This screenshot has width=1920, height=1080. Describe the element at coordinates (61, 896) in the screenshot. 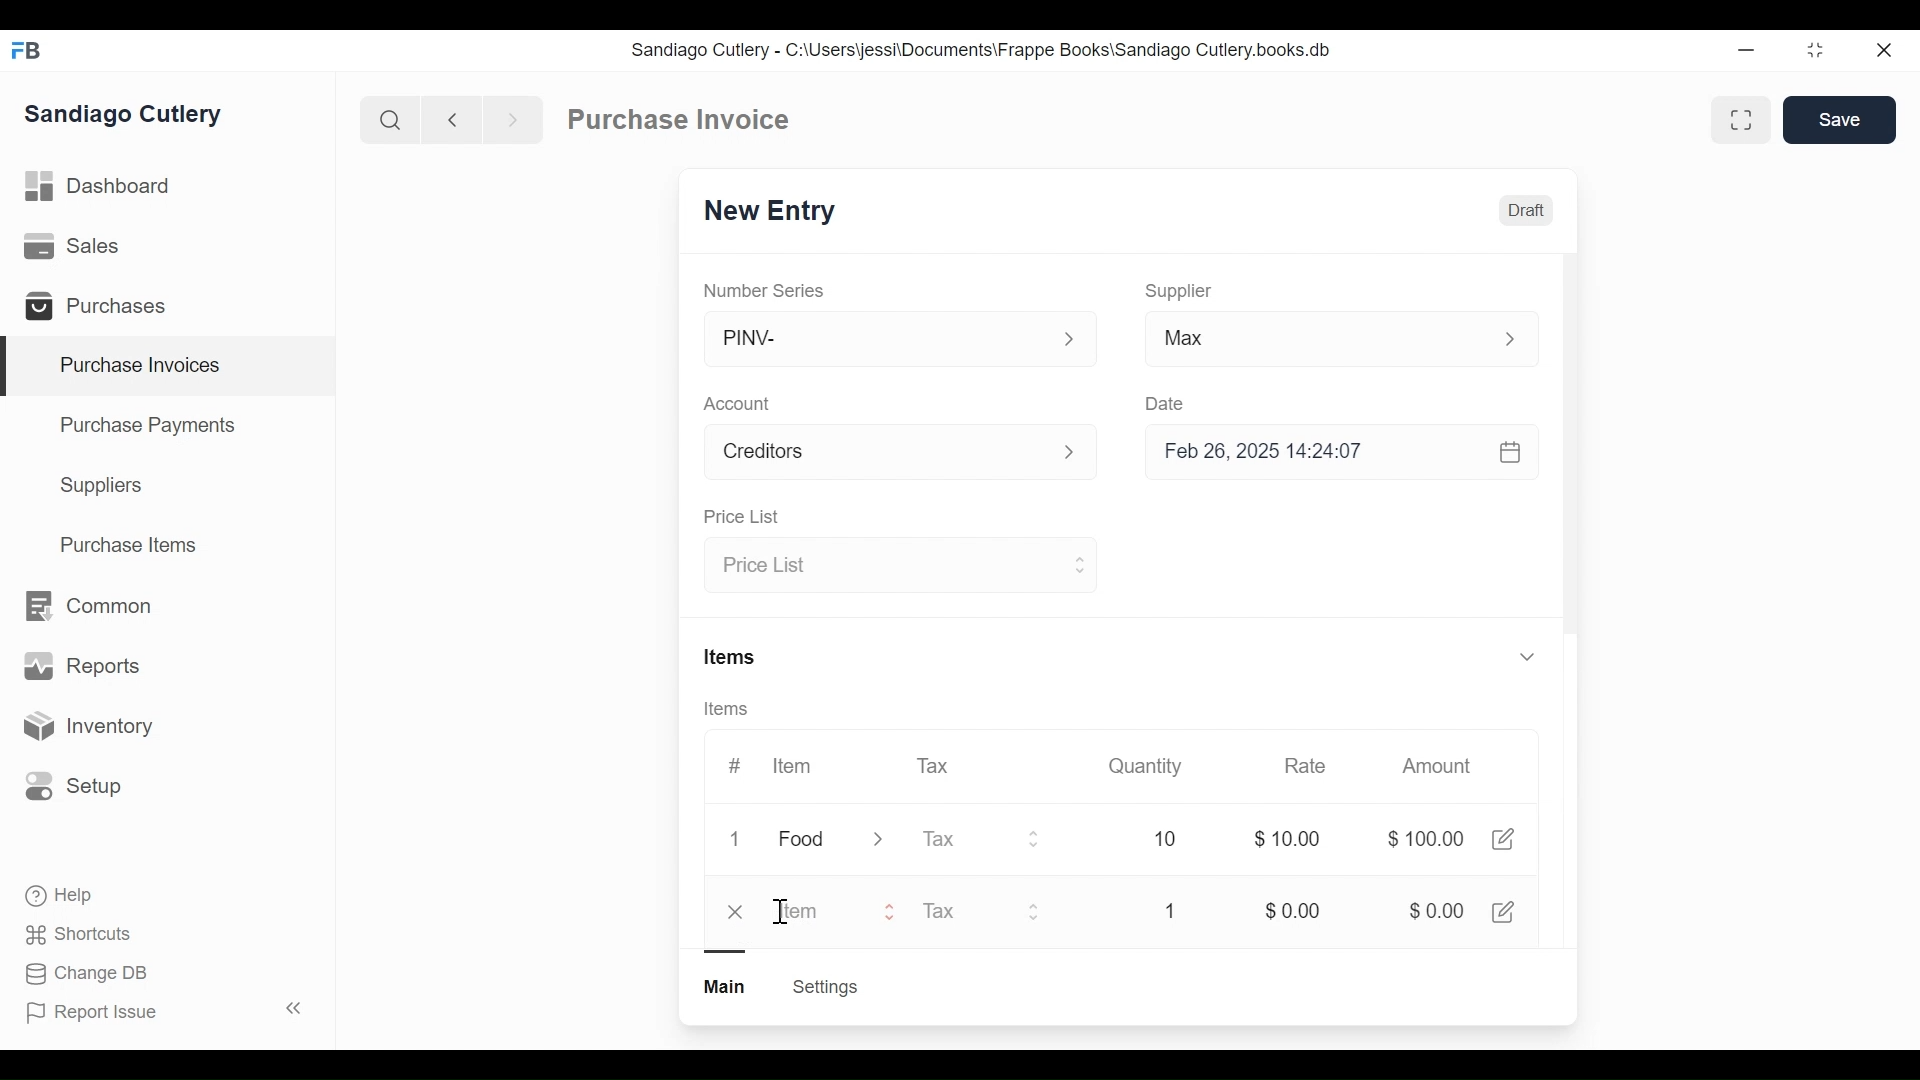

I see `Help` at that location.